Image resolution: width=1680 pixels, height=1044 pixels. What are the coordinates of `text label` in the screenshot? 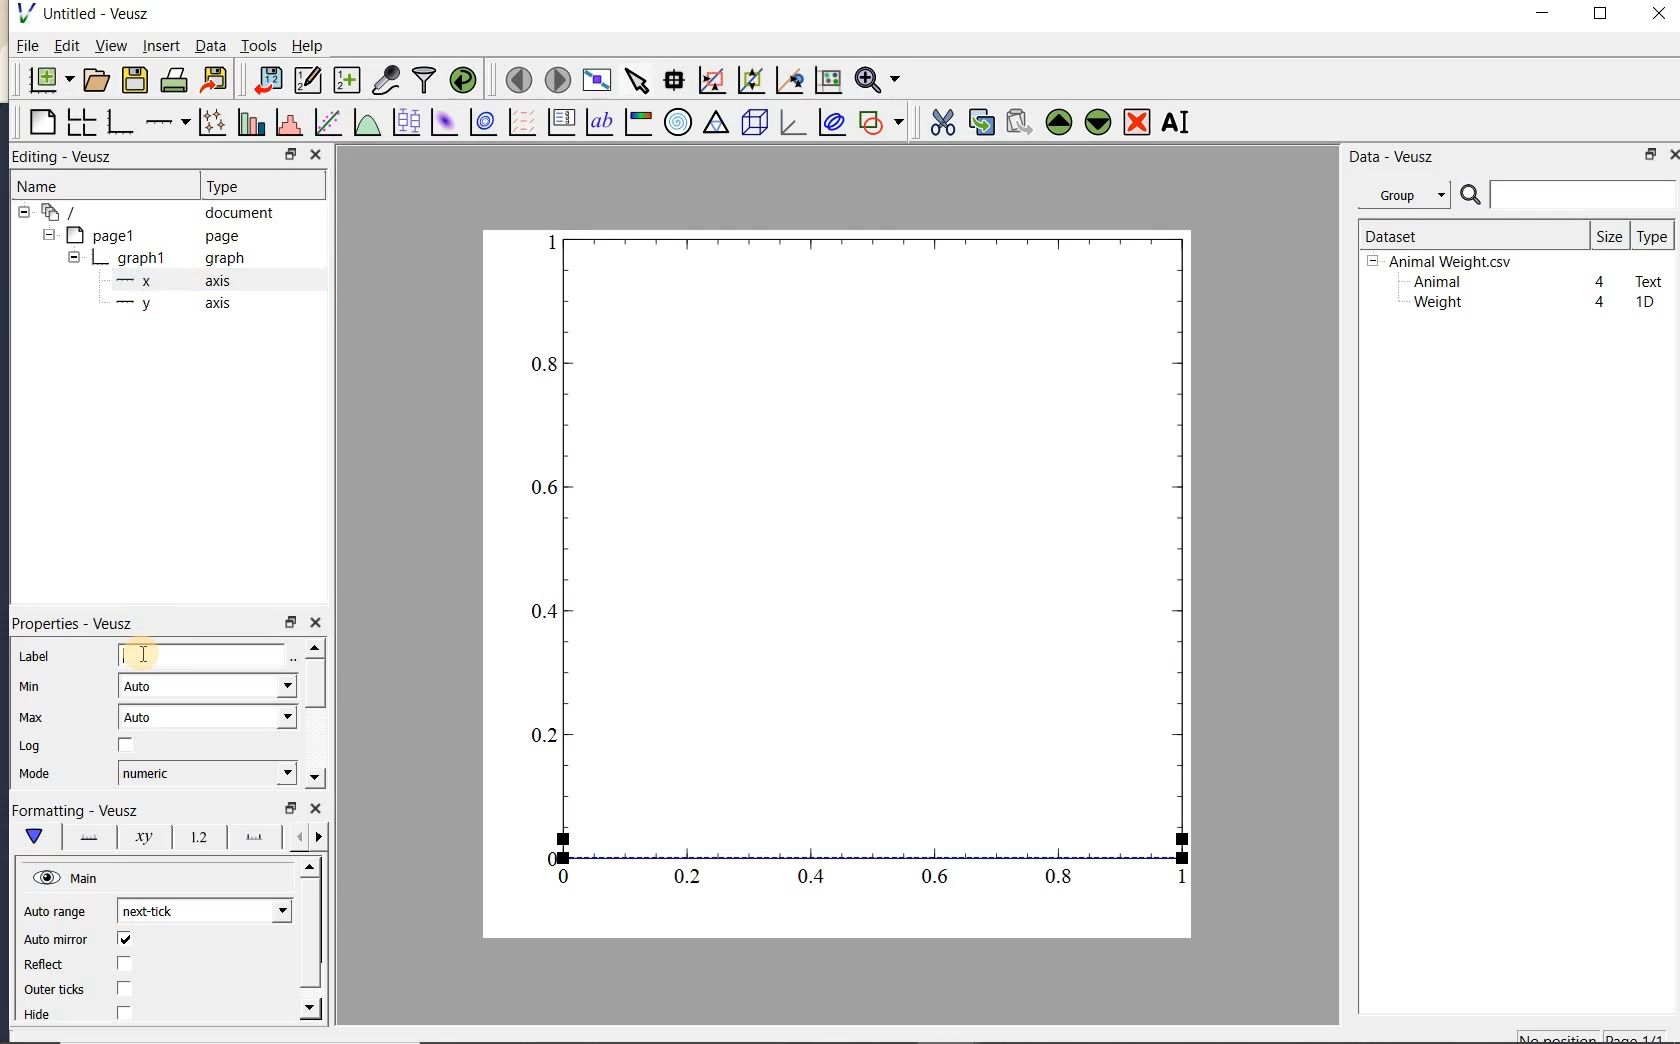 It's located at (599, 124).